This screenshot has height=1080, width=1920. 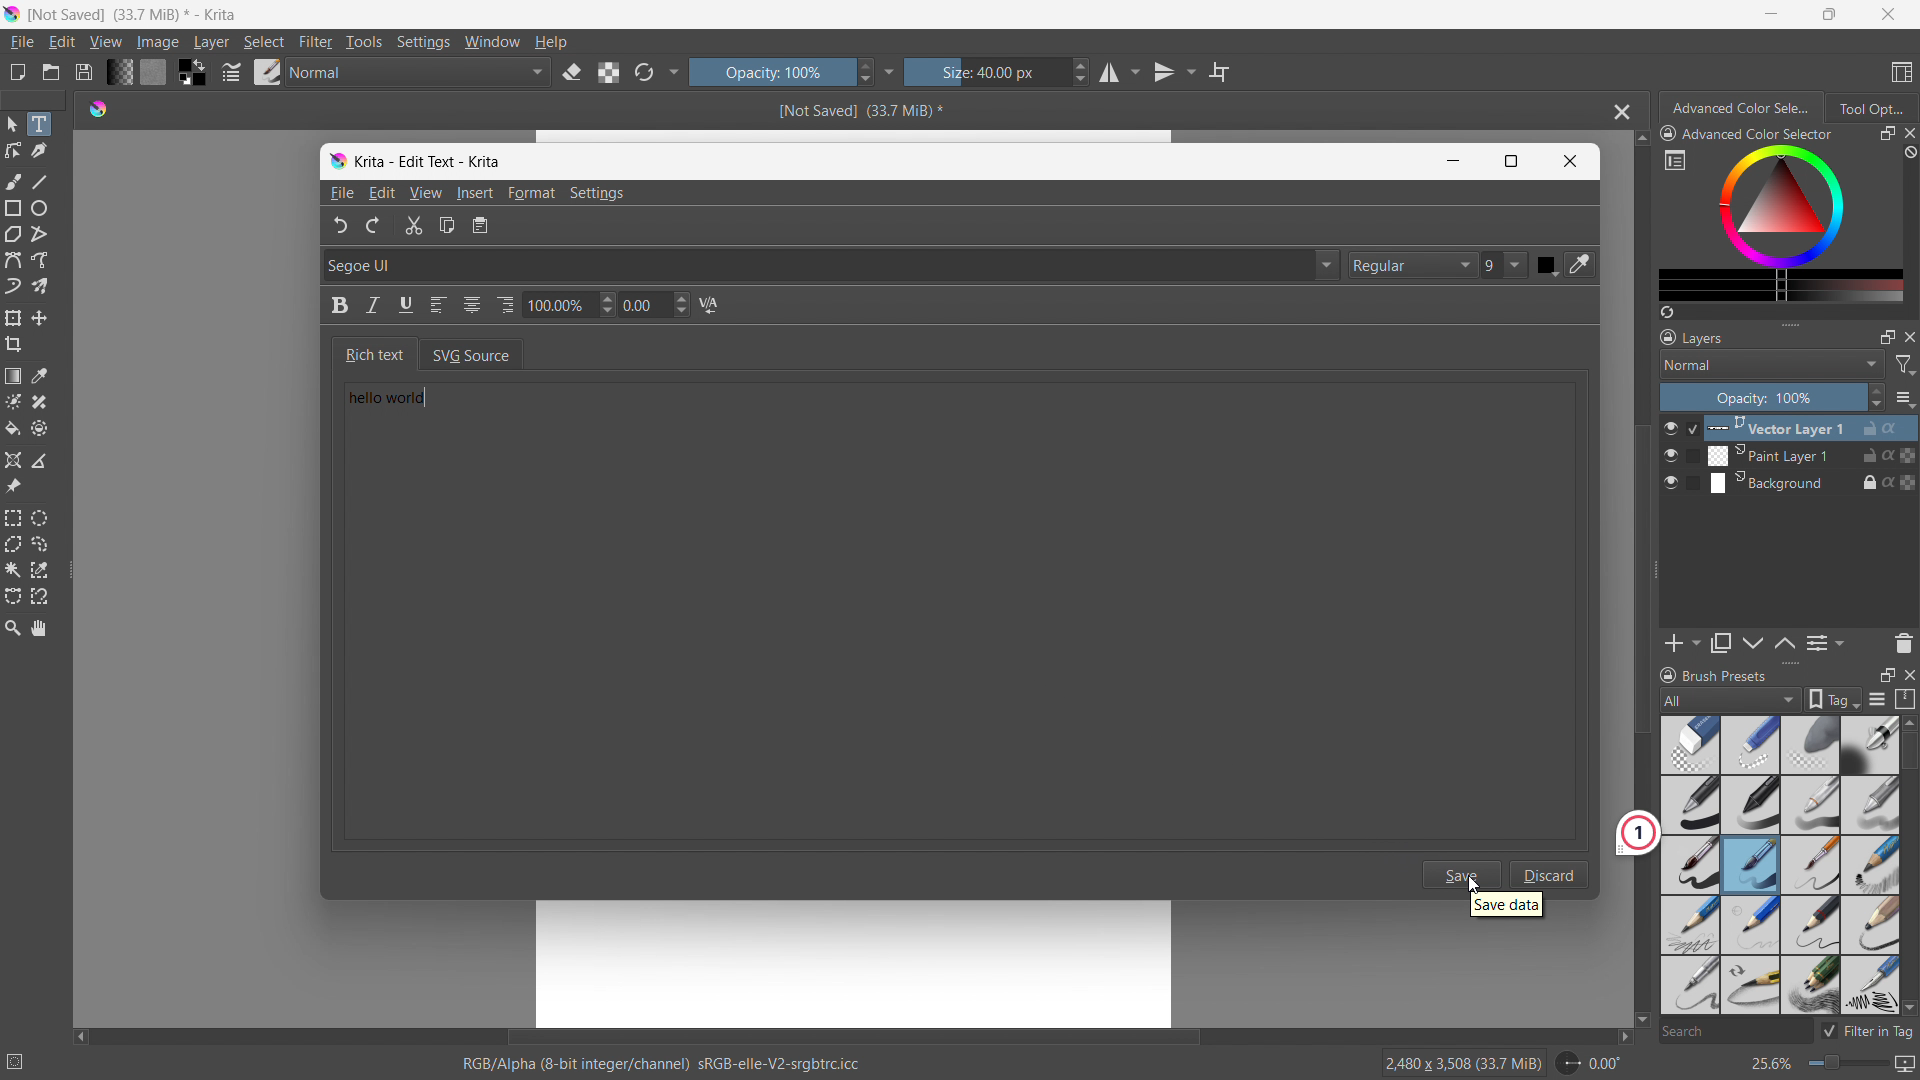 I want to click on storage resource, so click(x=1906, y=699).